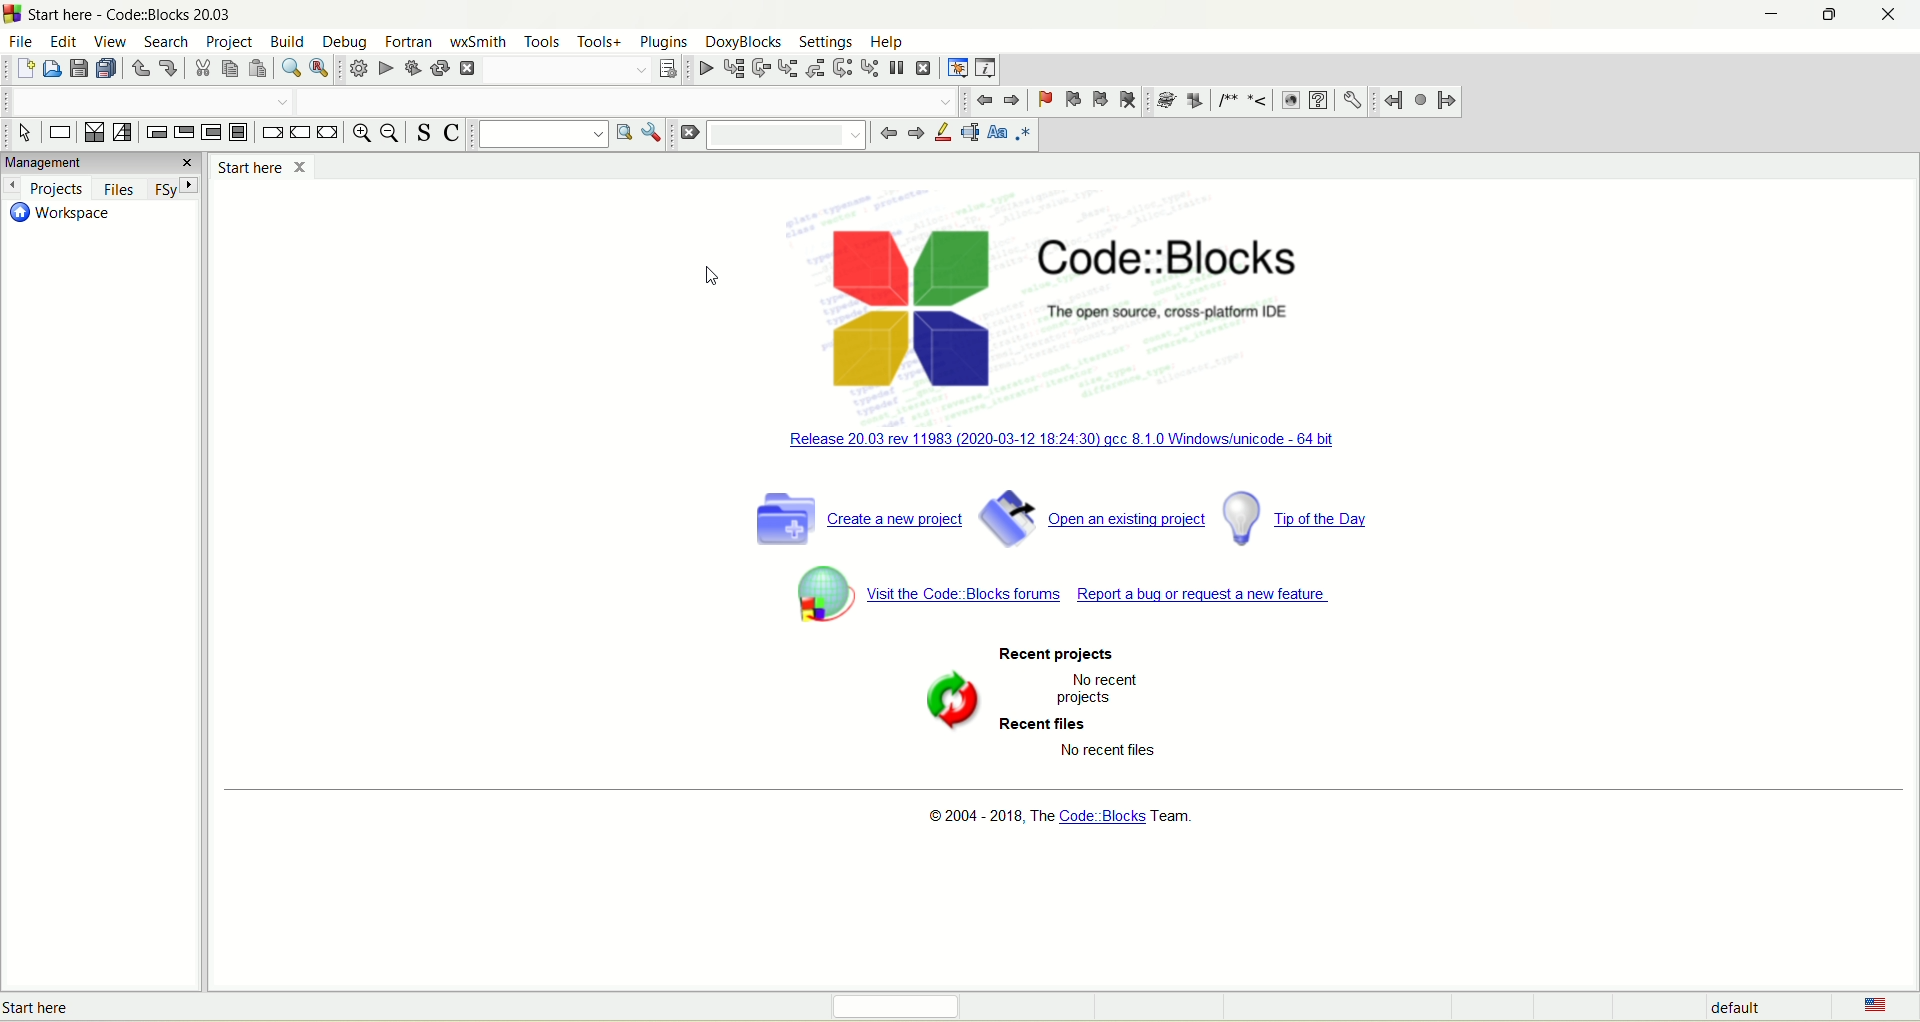 This screenshot has height=1022, width=1920. Describe the element at coordinates (108, 69) in the screenshot. I see `save everything` at that location.